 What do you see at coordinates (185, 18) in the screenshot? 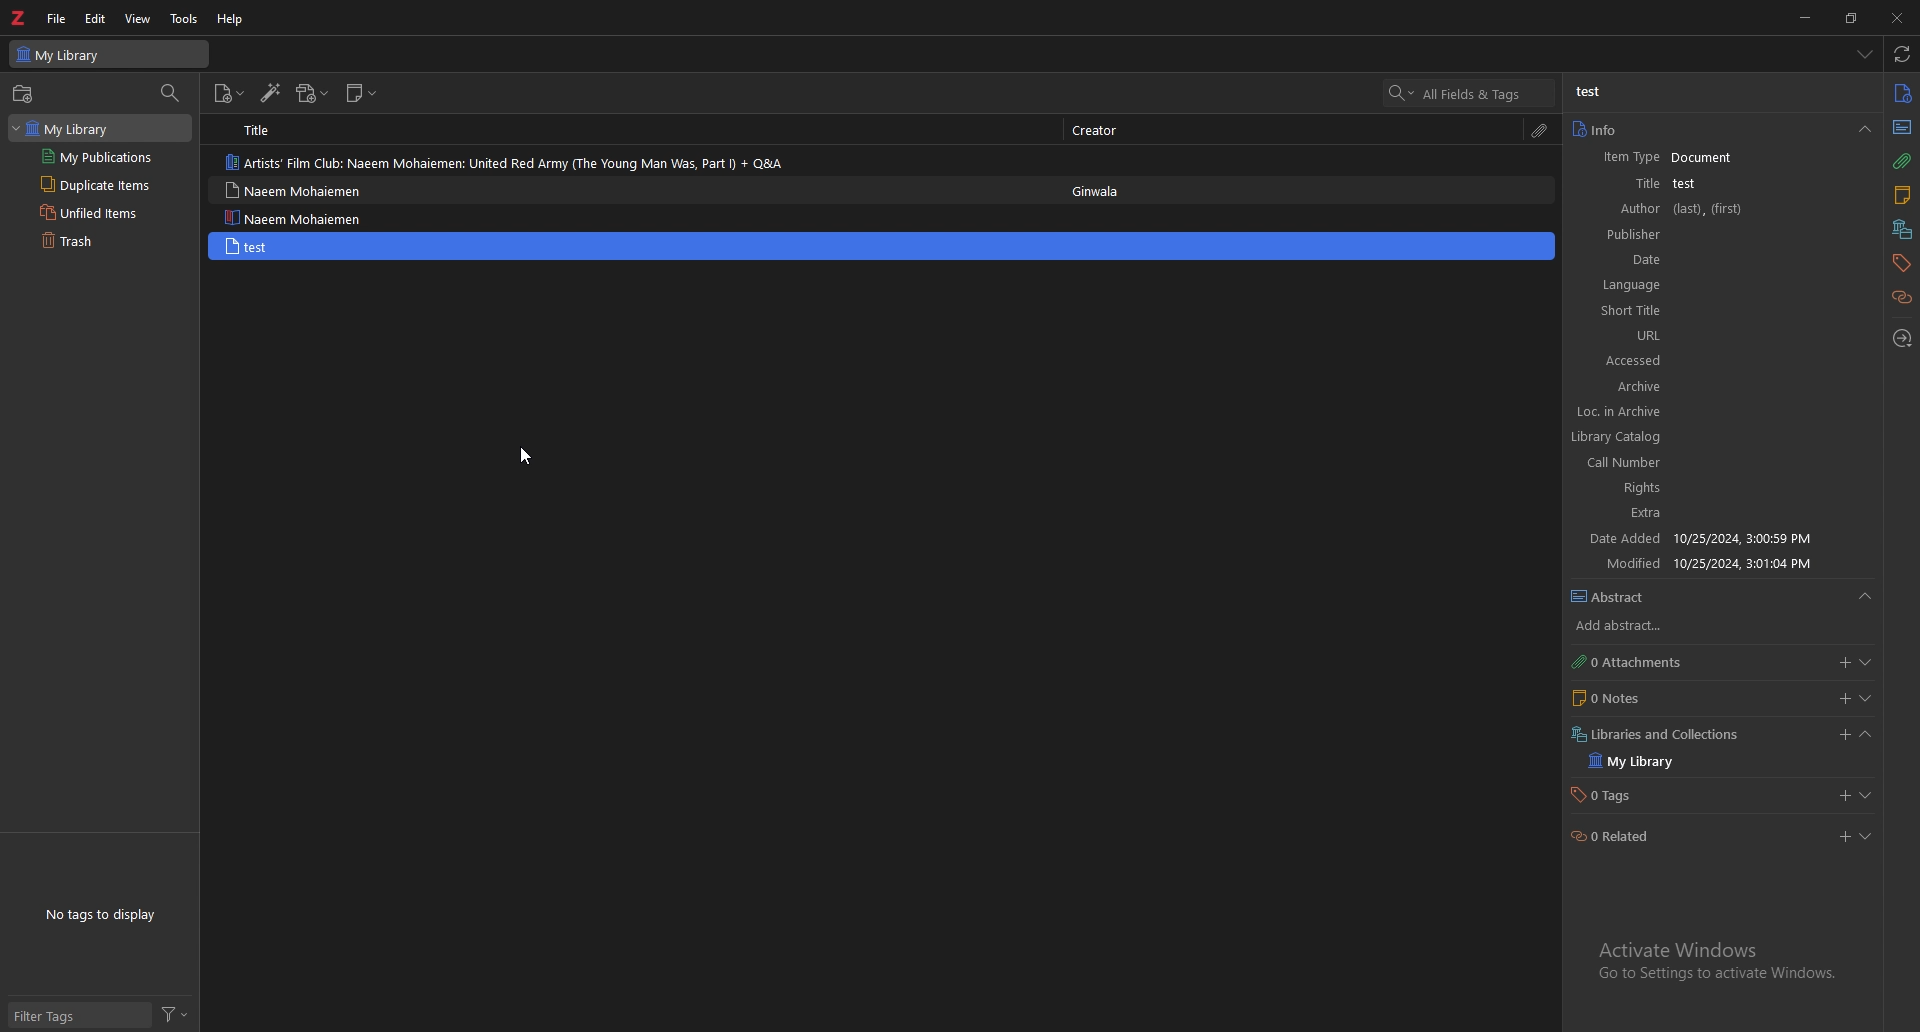
I see `tools` at bounding box center [185, 18].